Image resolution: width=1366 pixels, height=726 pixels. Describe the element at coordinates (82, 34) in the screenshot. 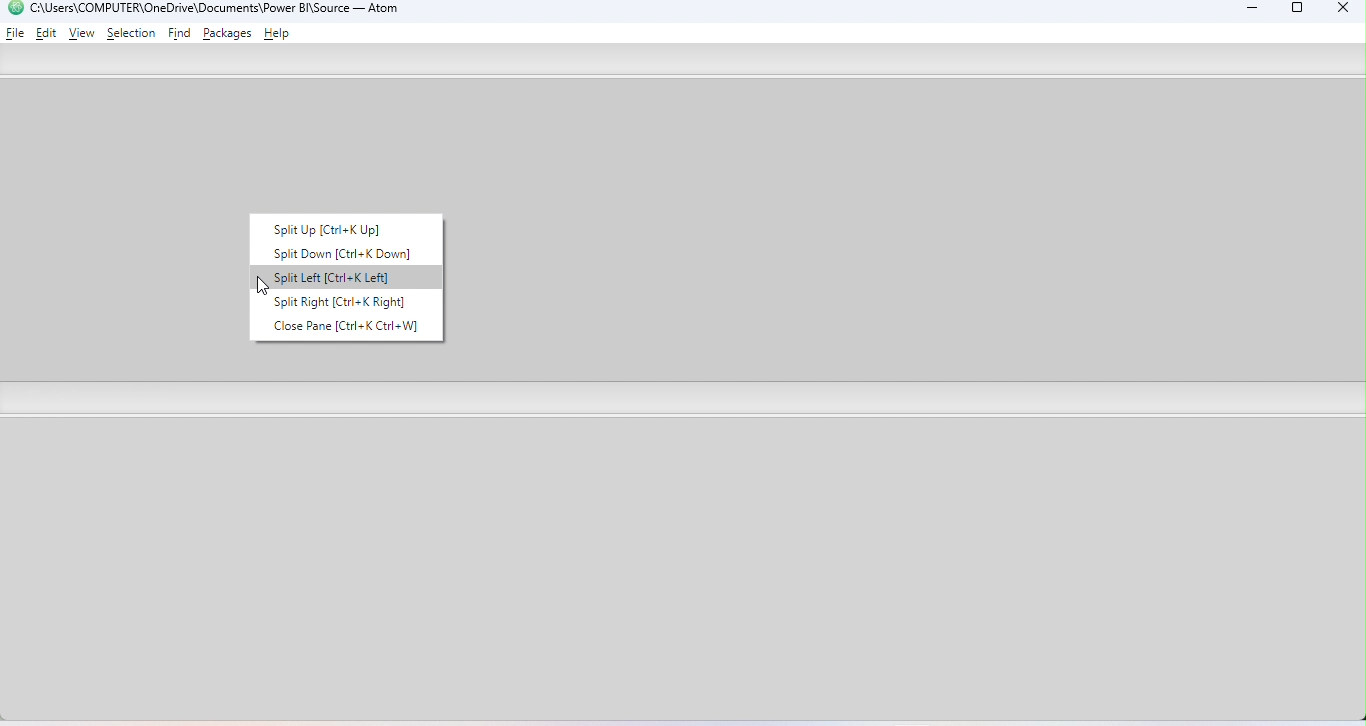

I see `View` at that location.